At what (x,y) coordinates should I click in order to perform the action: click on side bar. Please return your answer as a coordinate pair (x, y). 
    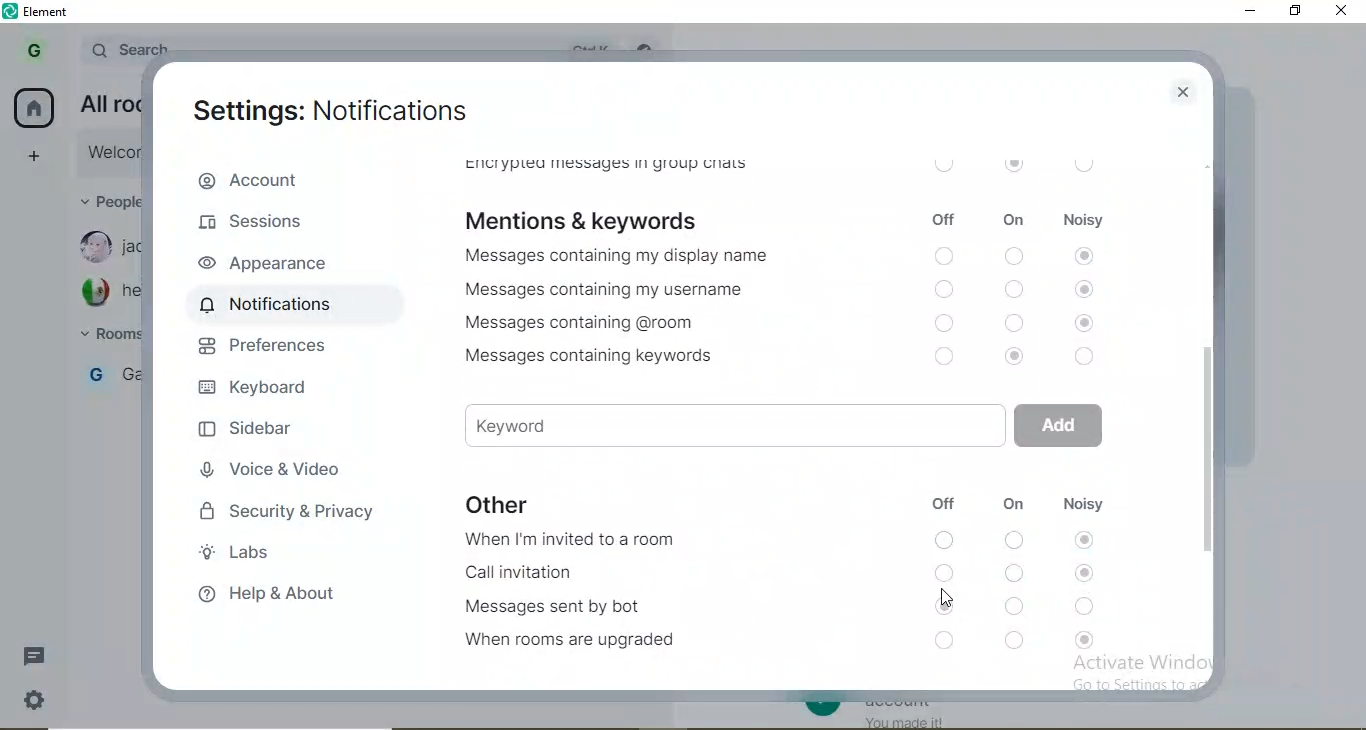
    Looking at the image, I should click on (1209, 362).